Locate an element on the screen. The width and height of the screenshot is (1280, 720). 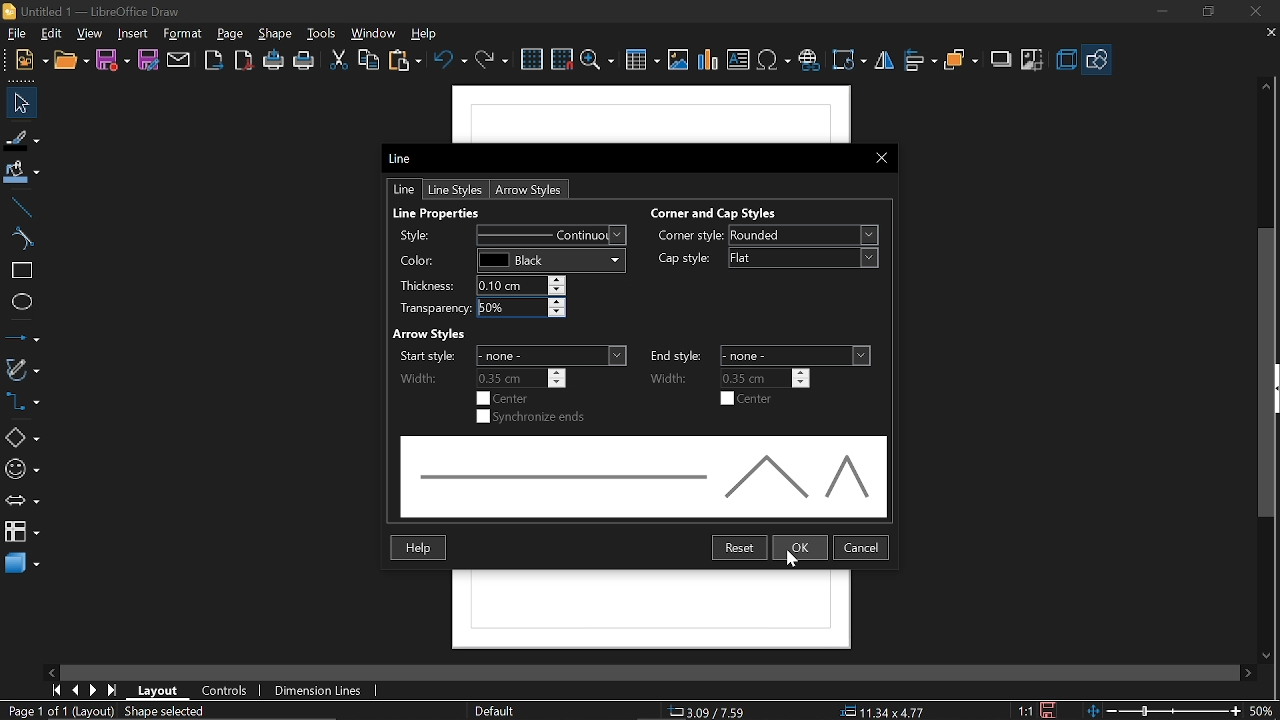
(Layout) Shape selected is located at coordinates (142, 711).